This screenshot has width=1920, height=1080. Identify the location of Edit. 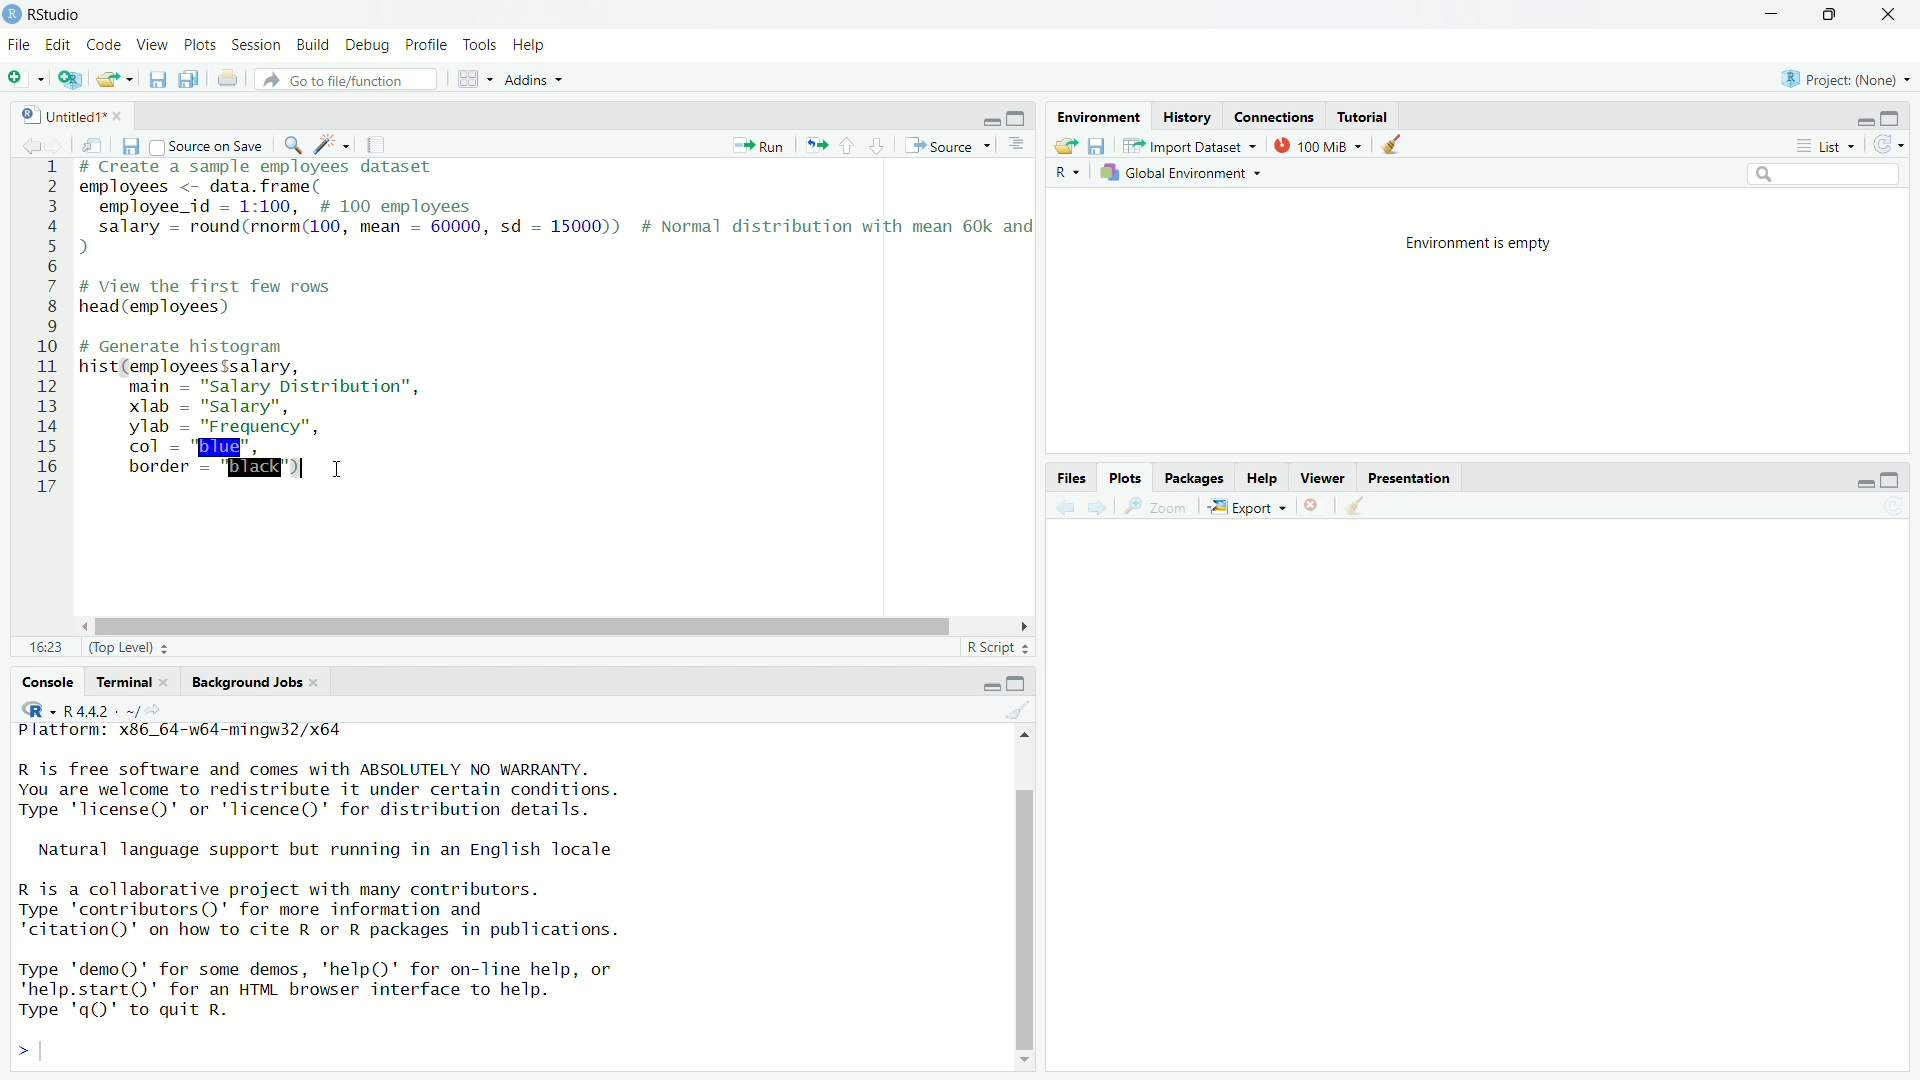
(60, 44).